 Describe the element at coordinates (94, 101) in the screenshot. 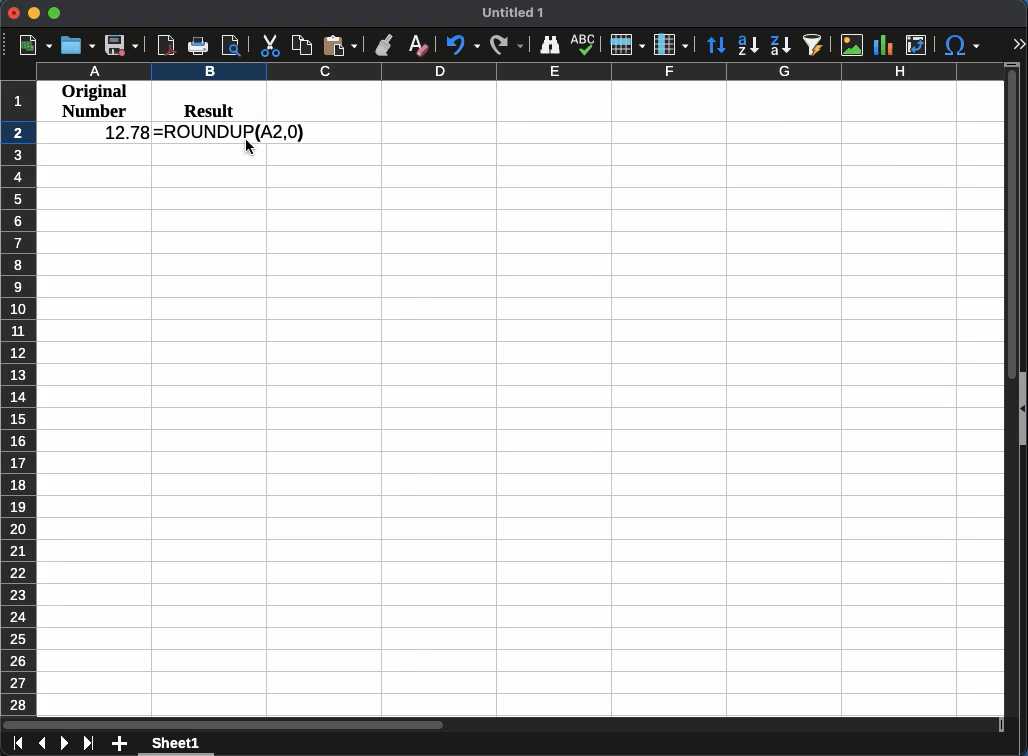

I see `original number` at that location.